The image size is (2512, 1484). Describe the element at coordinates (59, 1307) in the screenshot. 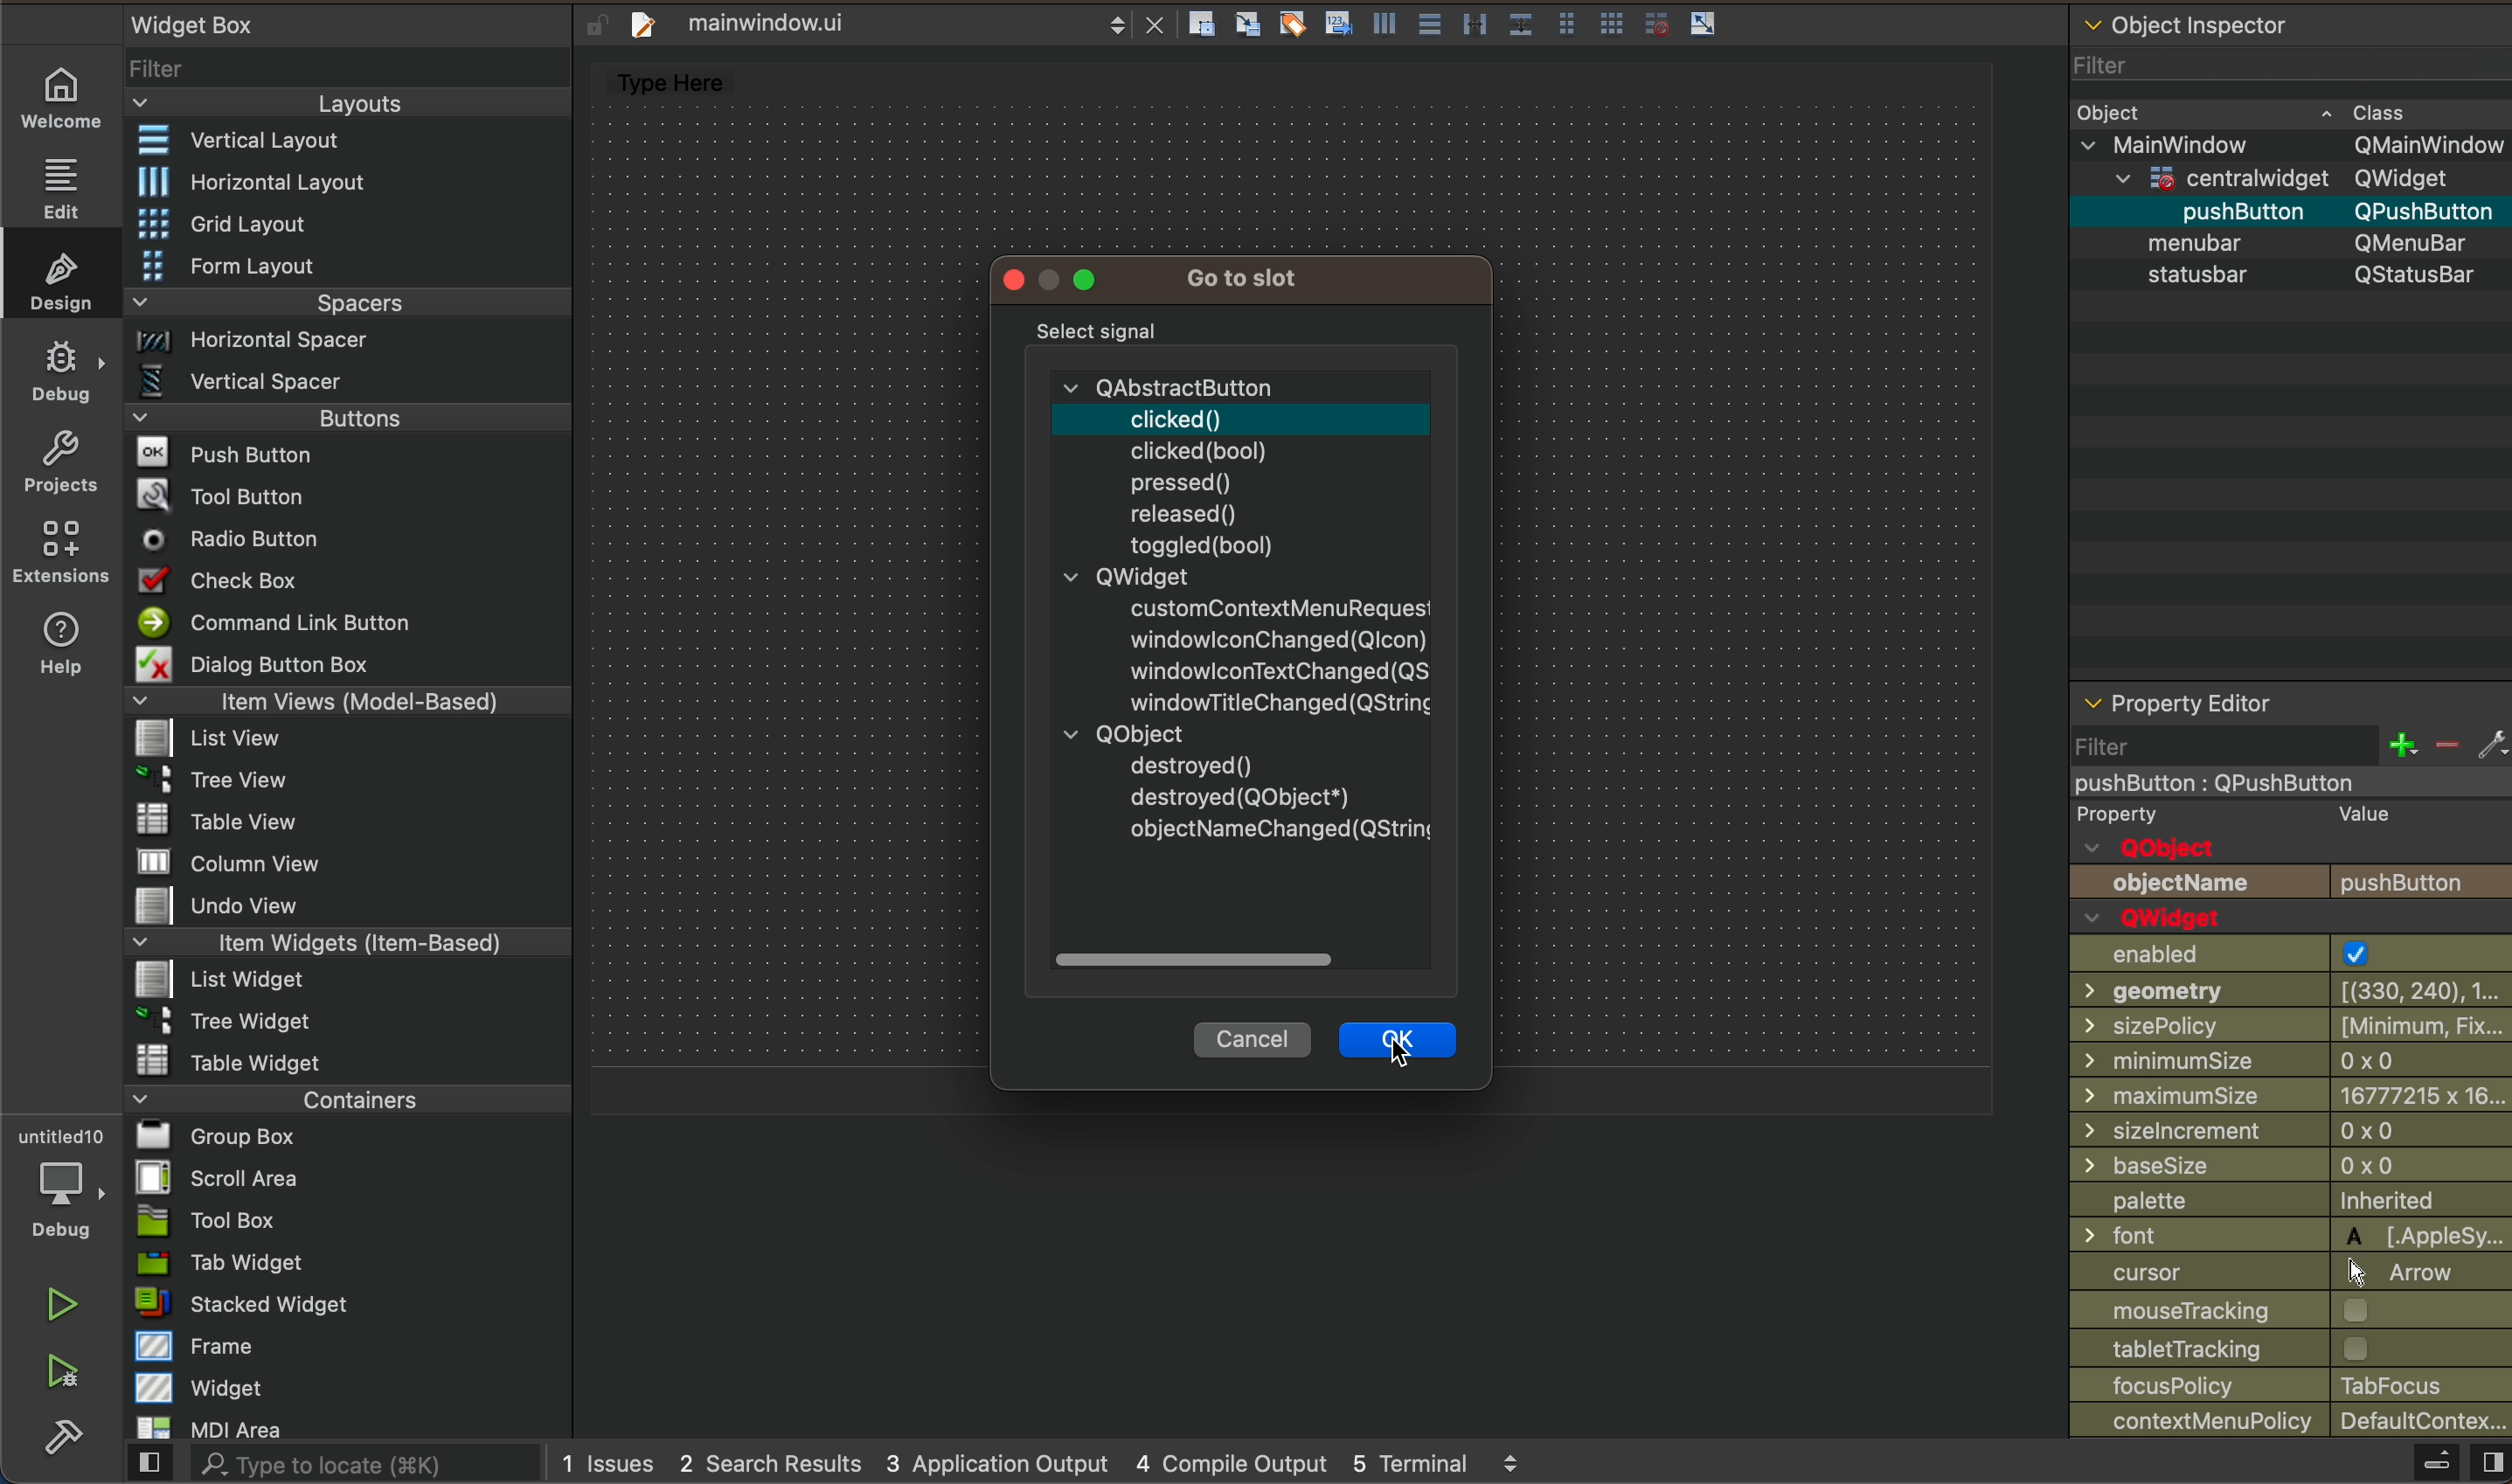

I see `run` at that location.